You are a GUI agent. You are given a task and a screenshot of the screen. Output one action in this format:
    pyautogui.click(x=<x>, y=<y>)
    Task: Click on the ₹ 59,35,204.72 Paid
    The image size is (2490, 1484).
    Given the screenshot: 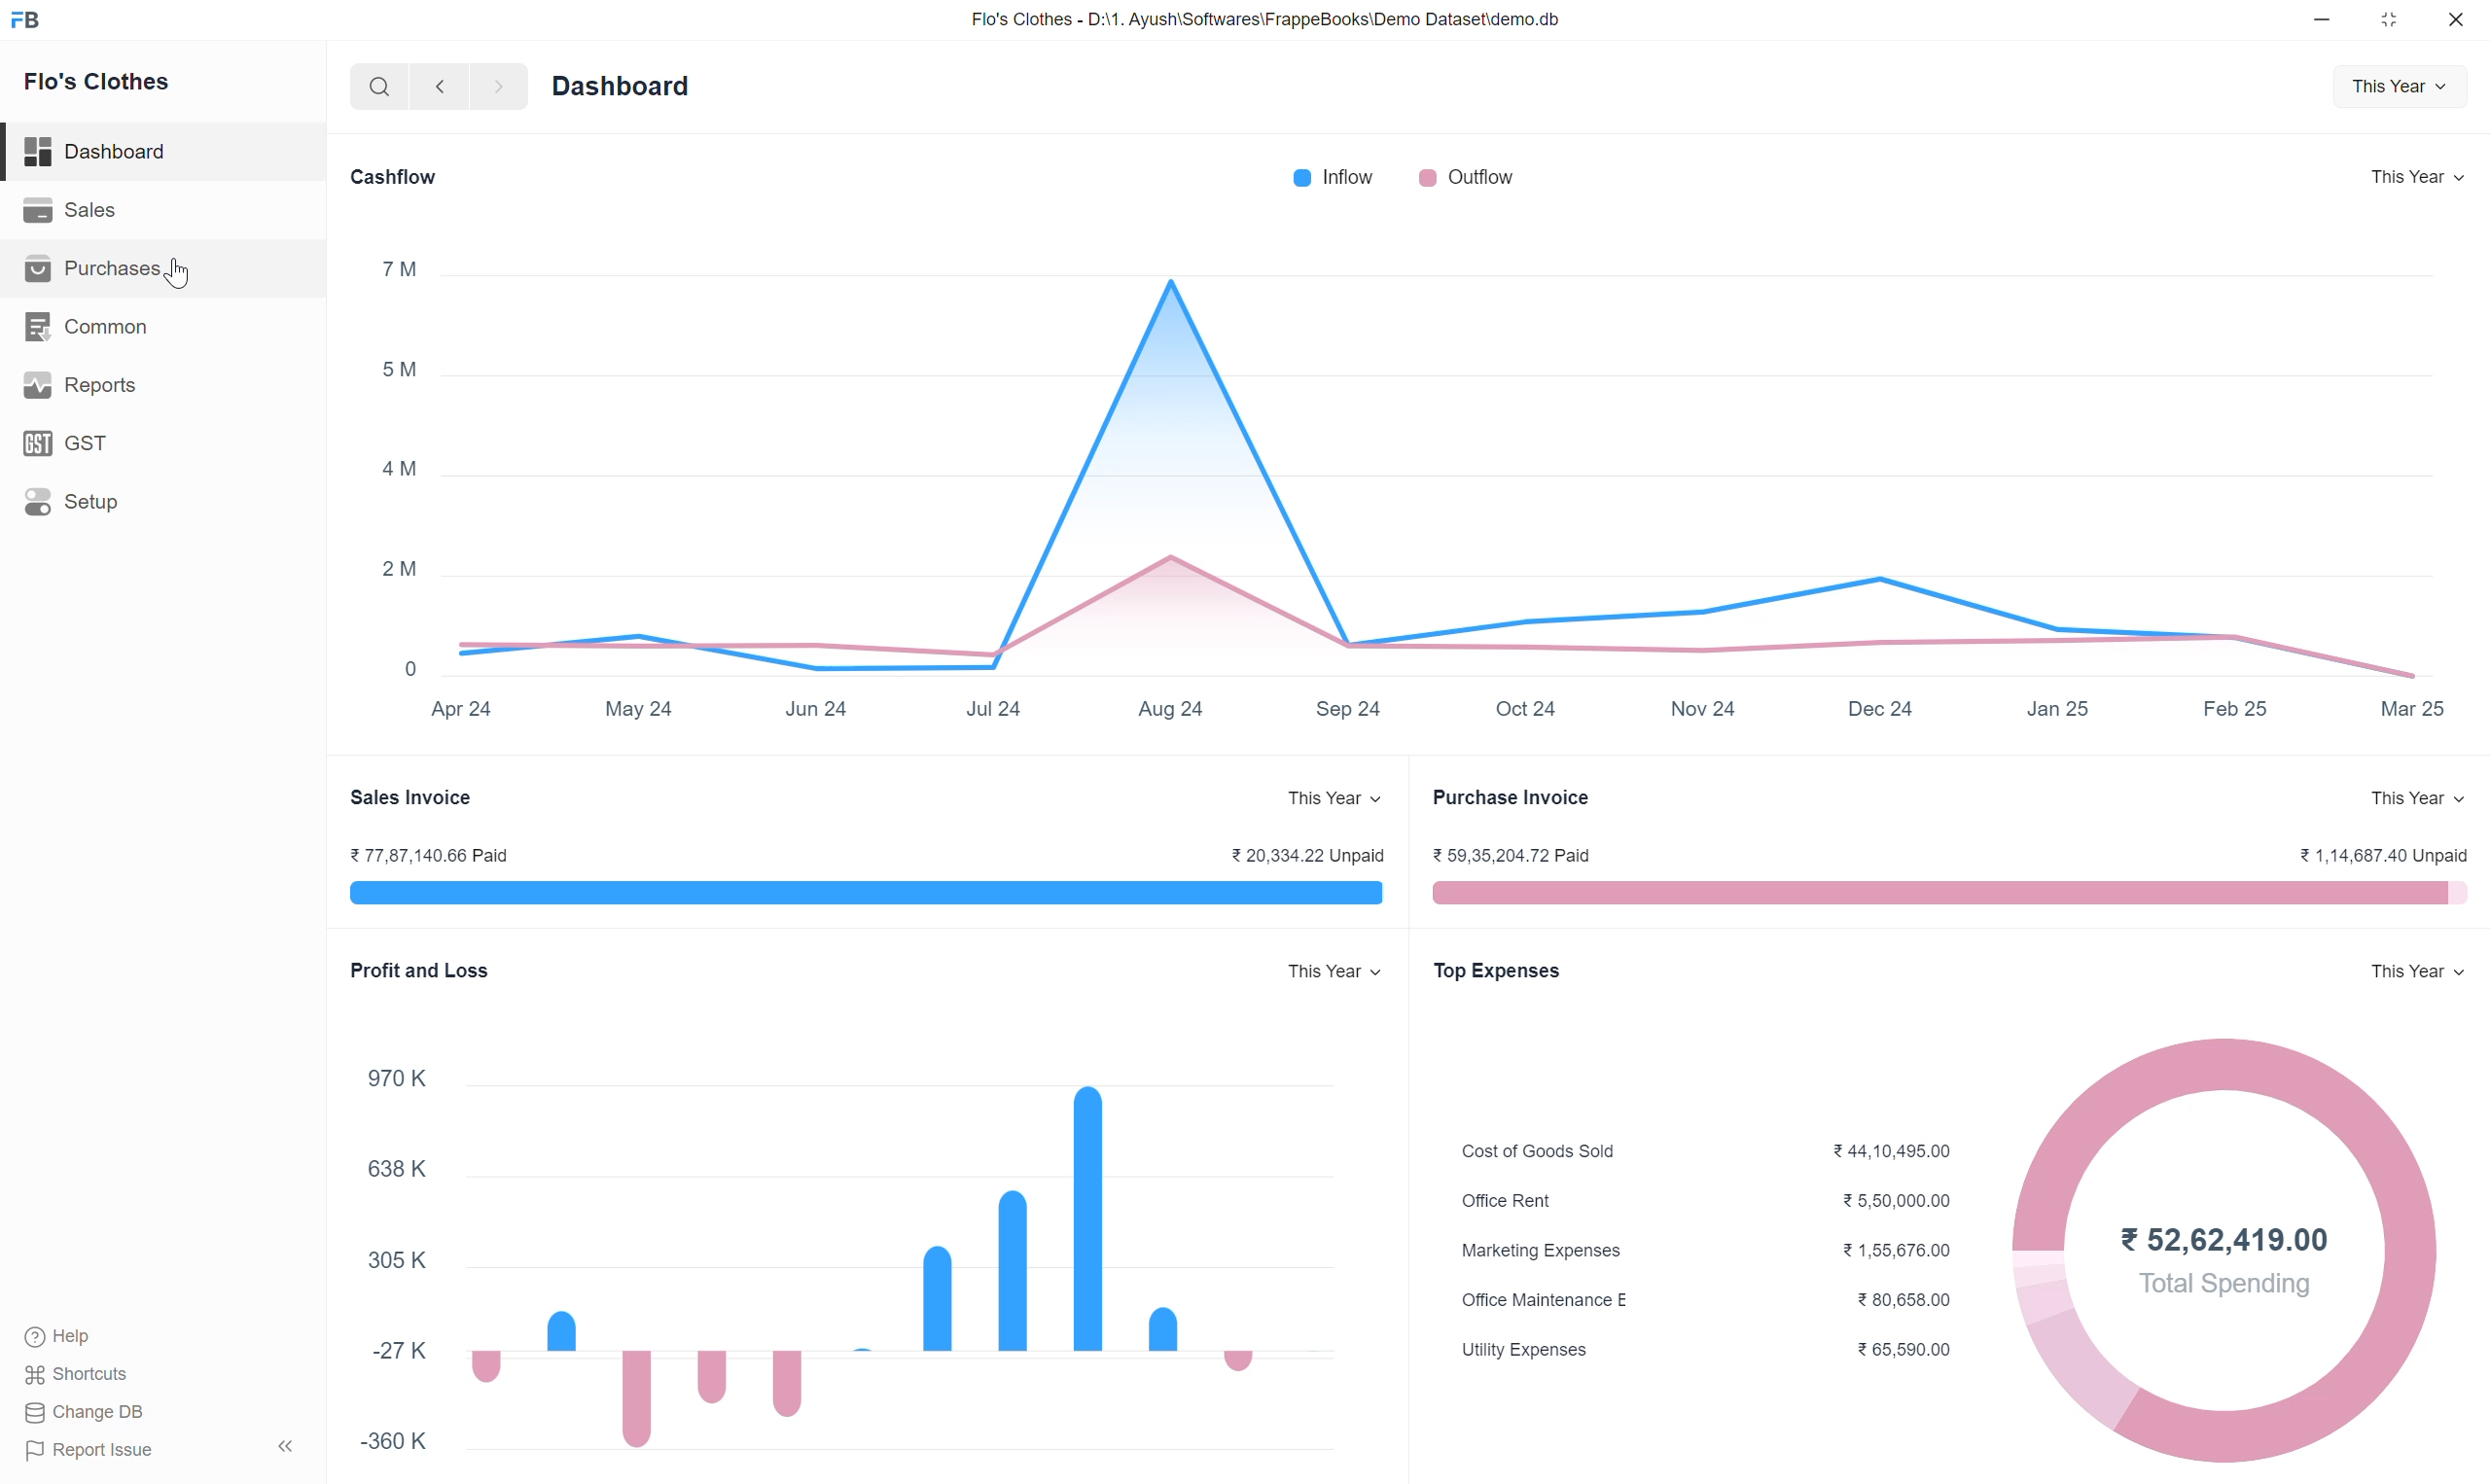 What is the action you would take?
    pyautogui.click(x=1517, y=856)
    